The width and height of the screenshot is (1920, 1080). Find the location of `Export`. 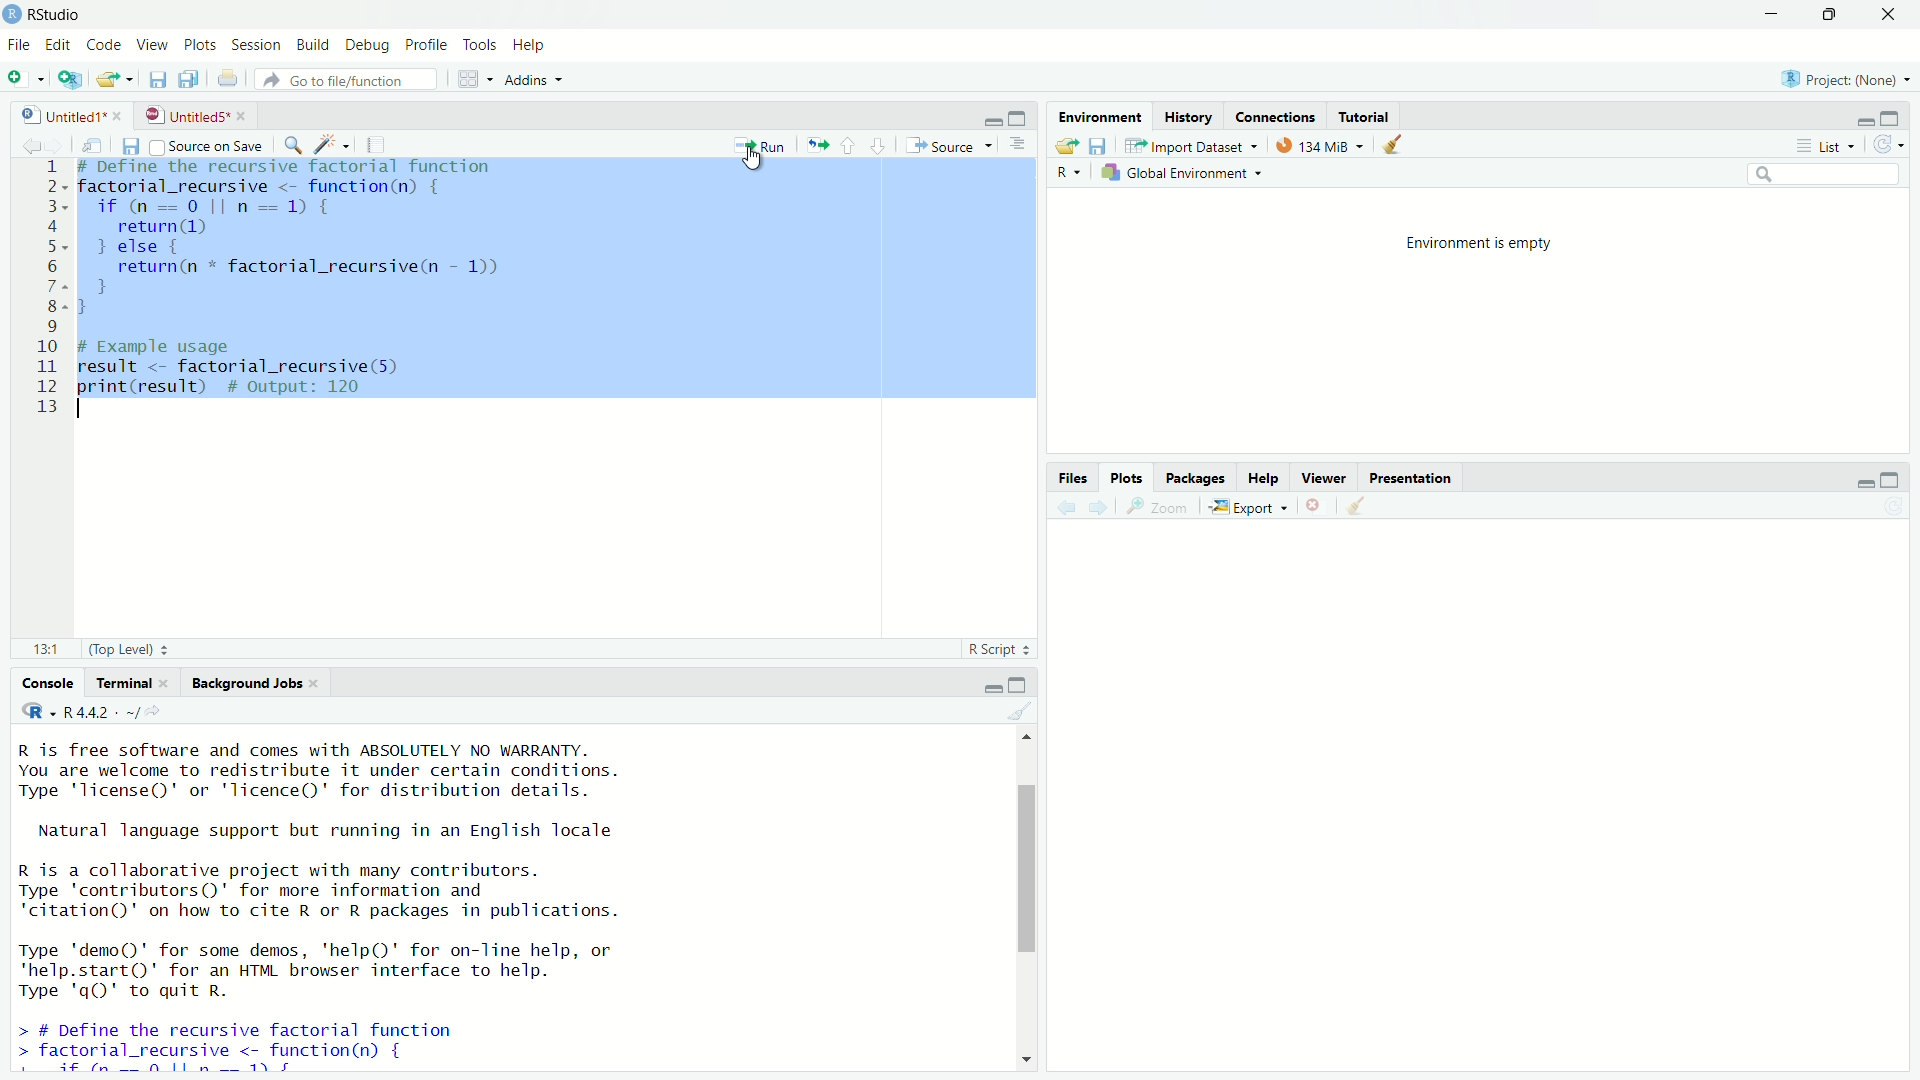

Export is located at coordinates (1251, 505).